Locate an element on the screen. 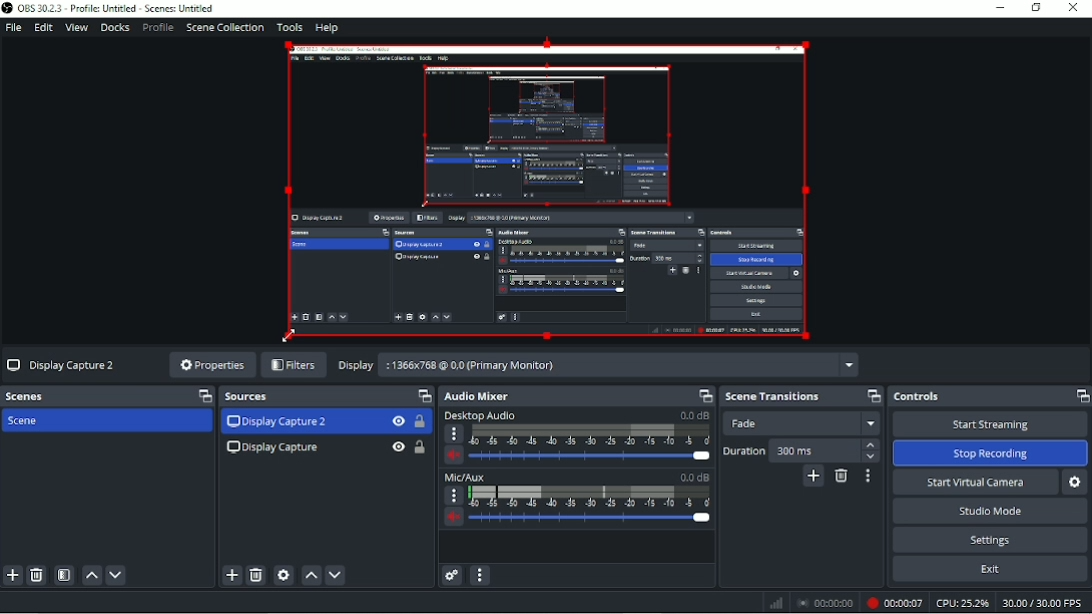 This screenshot has height=614, width=1092. Advanced audio properties is located at coordinates (451, 575).